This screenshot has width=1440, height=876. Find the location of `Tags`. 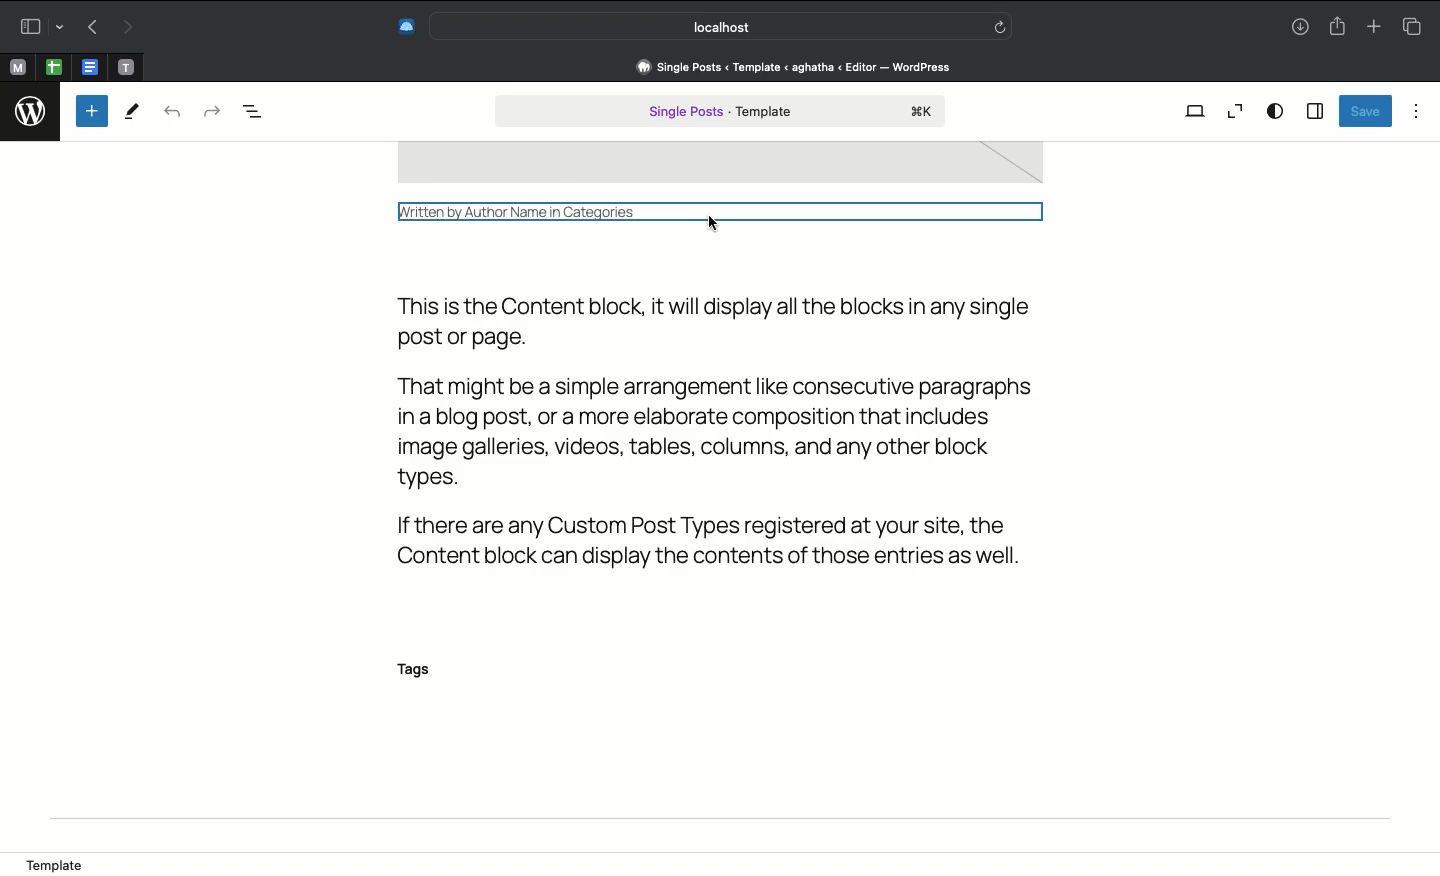

Tags is located at coordinates (425, 671).